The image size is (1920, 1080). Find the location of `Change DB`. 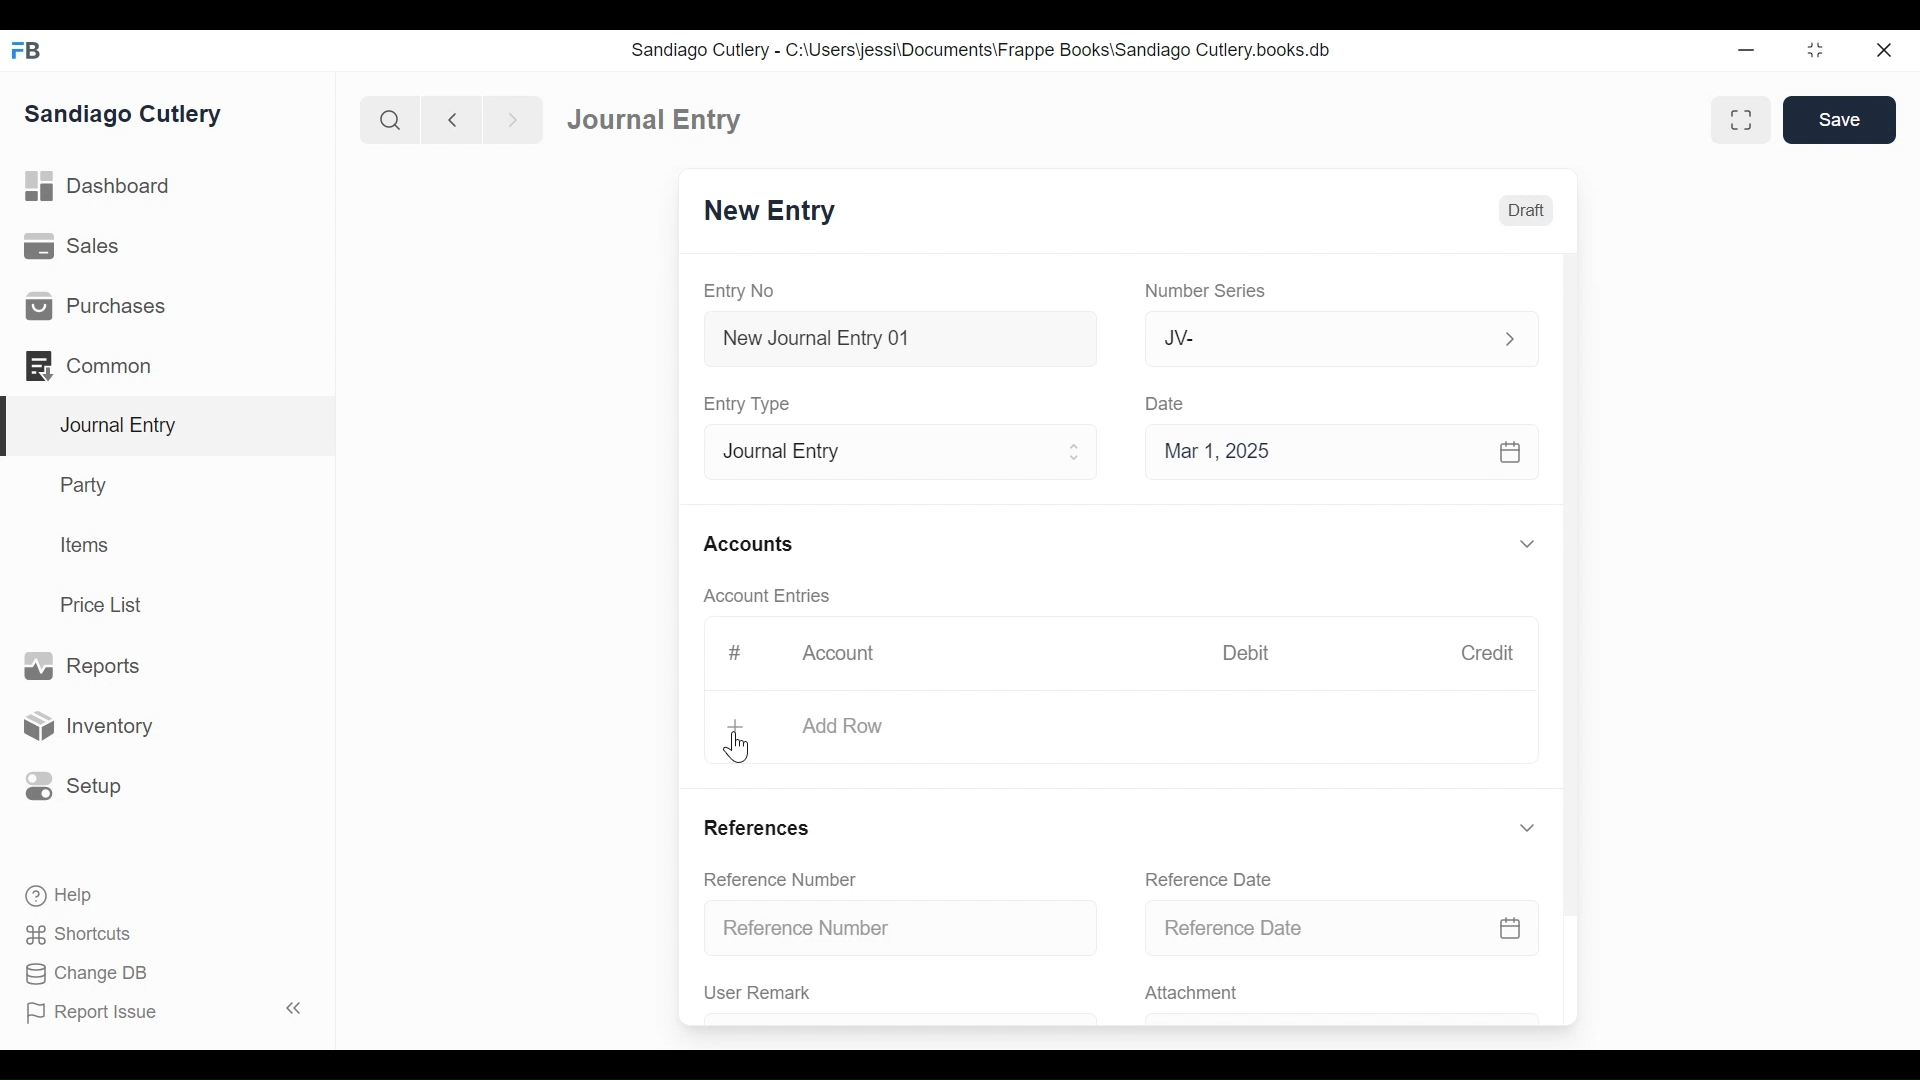

Change DB is located at coordinates (78, 975).